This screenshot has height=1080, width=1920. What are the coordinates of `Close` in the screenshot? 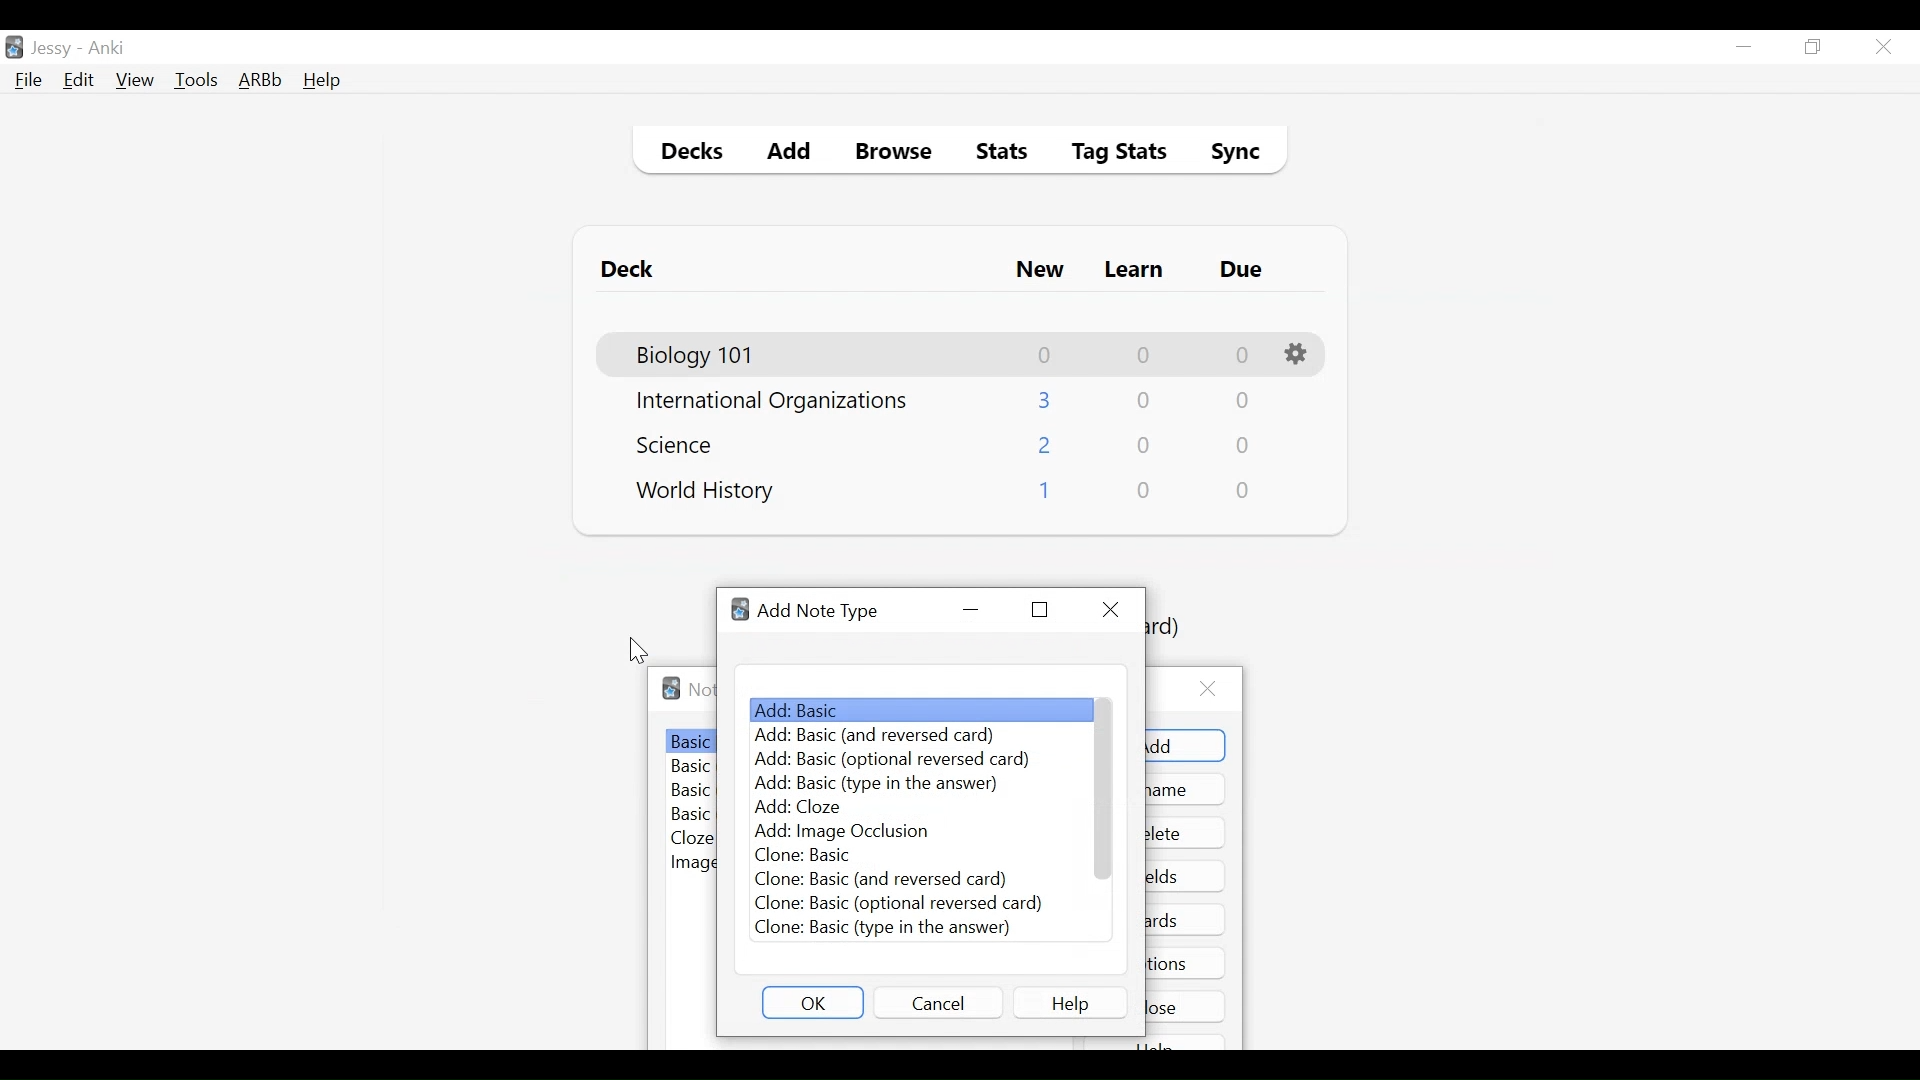 It's located at (1213, 689).